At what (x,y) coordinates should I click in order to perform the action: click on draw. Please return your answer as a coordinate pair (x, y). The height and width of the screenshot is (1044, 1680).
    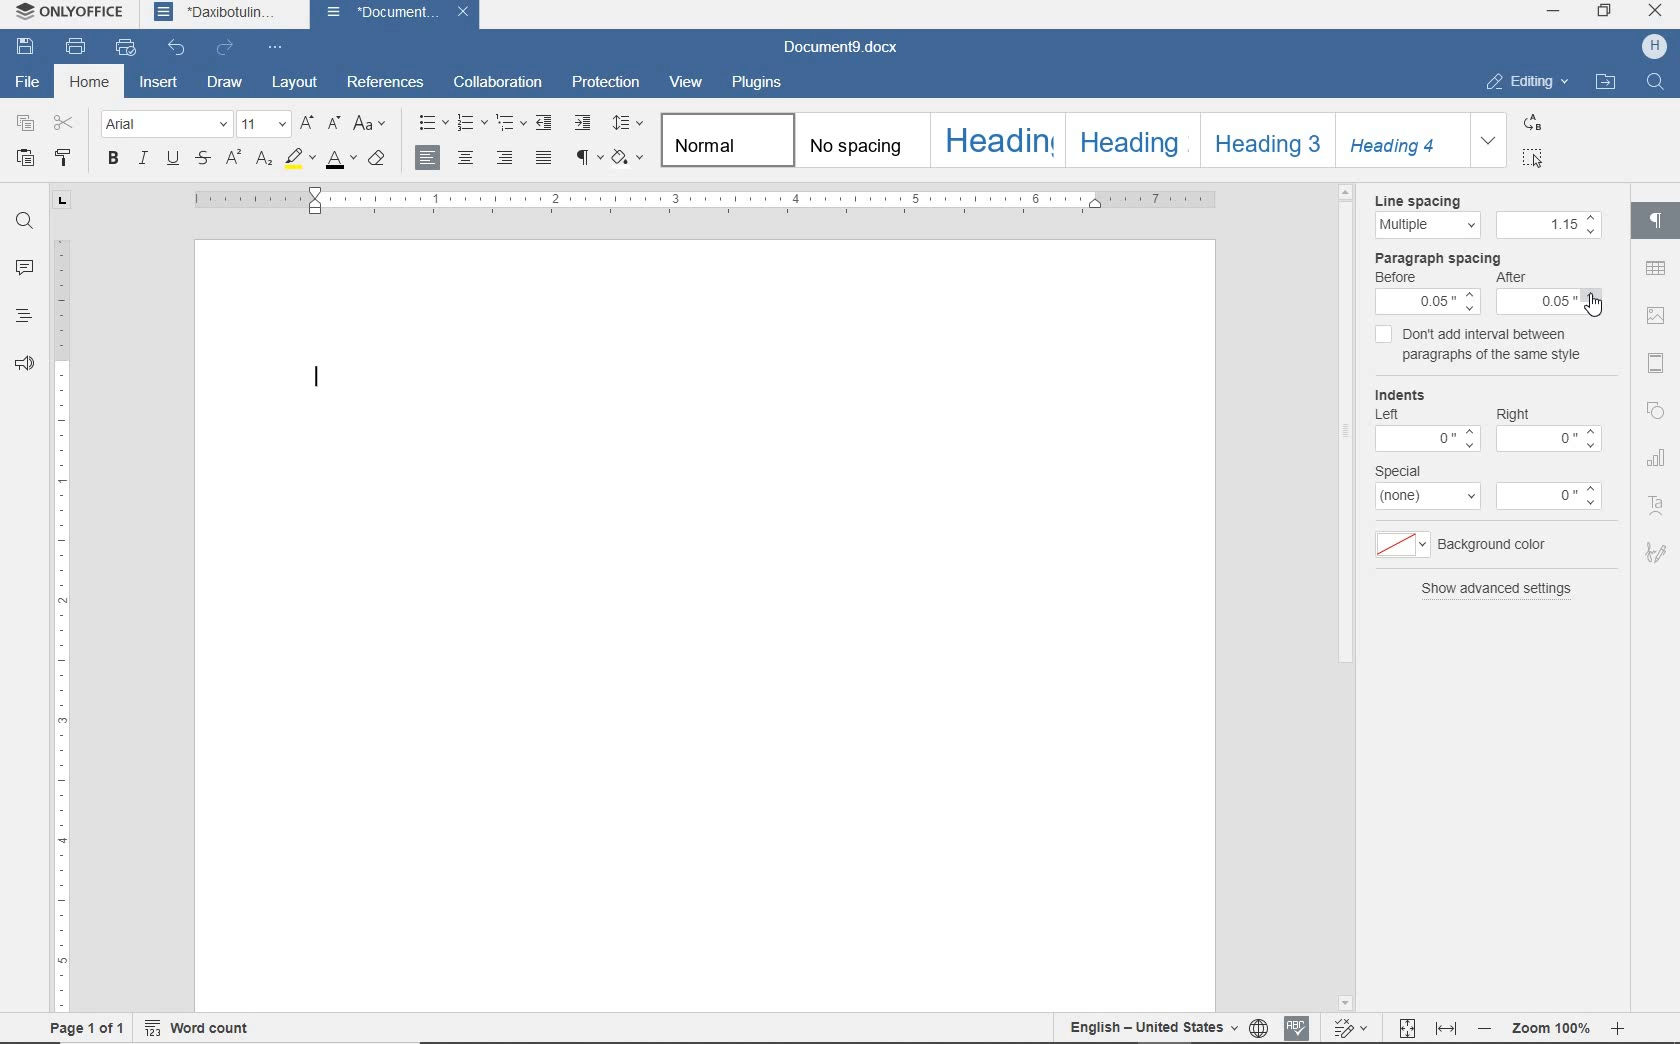
    Looking at the image, I should click on (228, 84).